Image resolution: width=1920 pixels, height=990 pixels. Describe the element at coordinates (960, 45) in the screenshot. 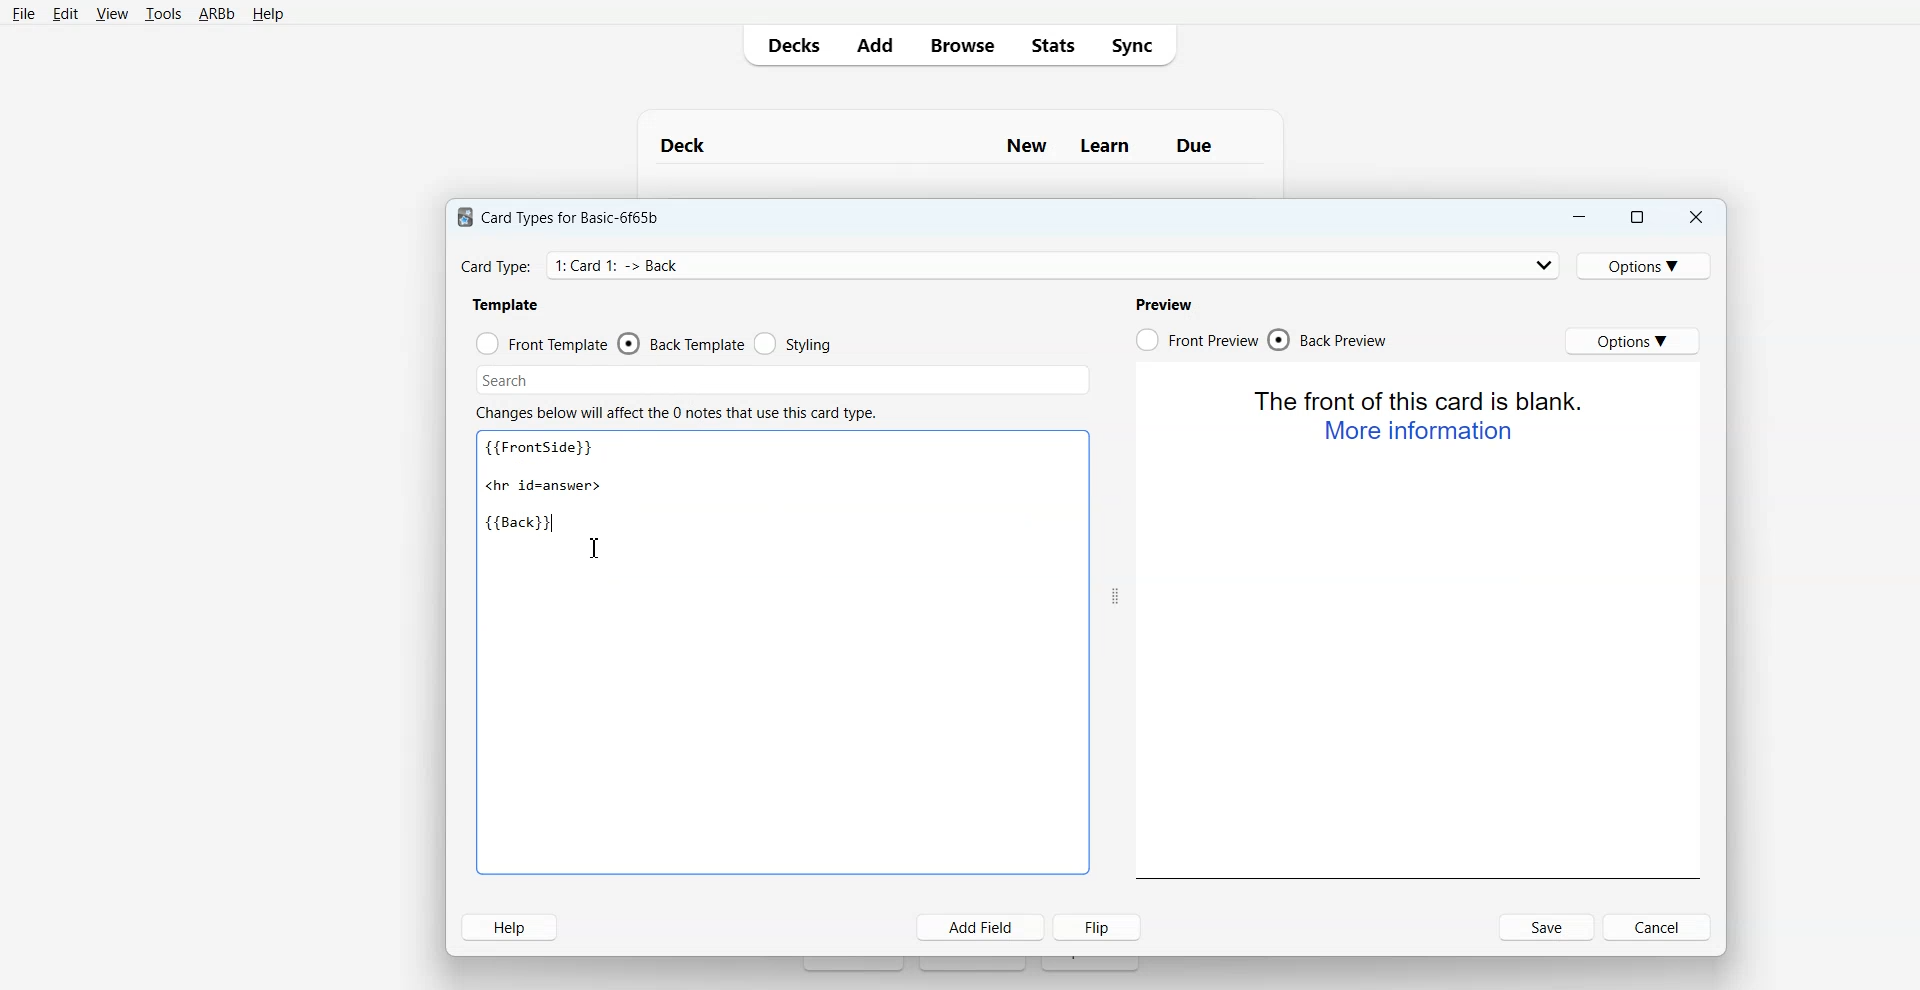

I see `Browse` at that location.